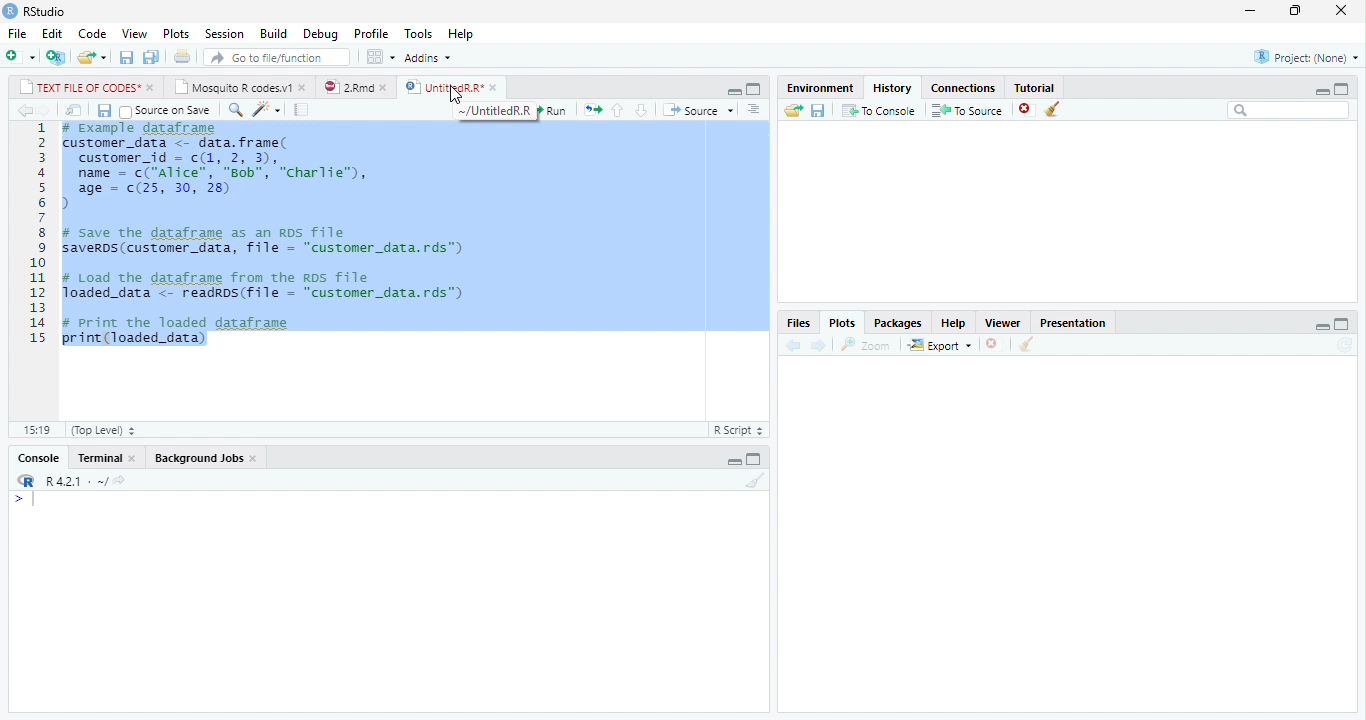 The width and height of the screenshot is (1366, 720). Describe the element at coordinates (38, 232) in the screenshot. I see `line numbering` at that location.